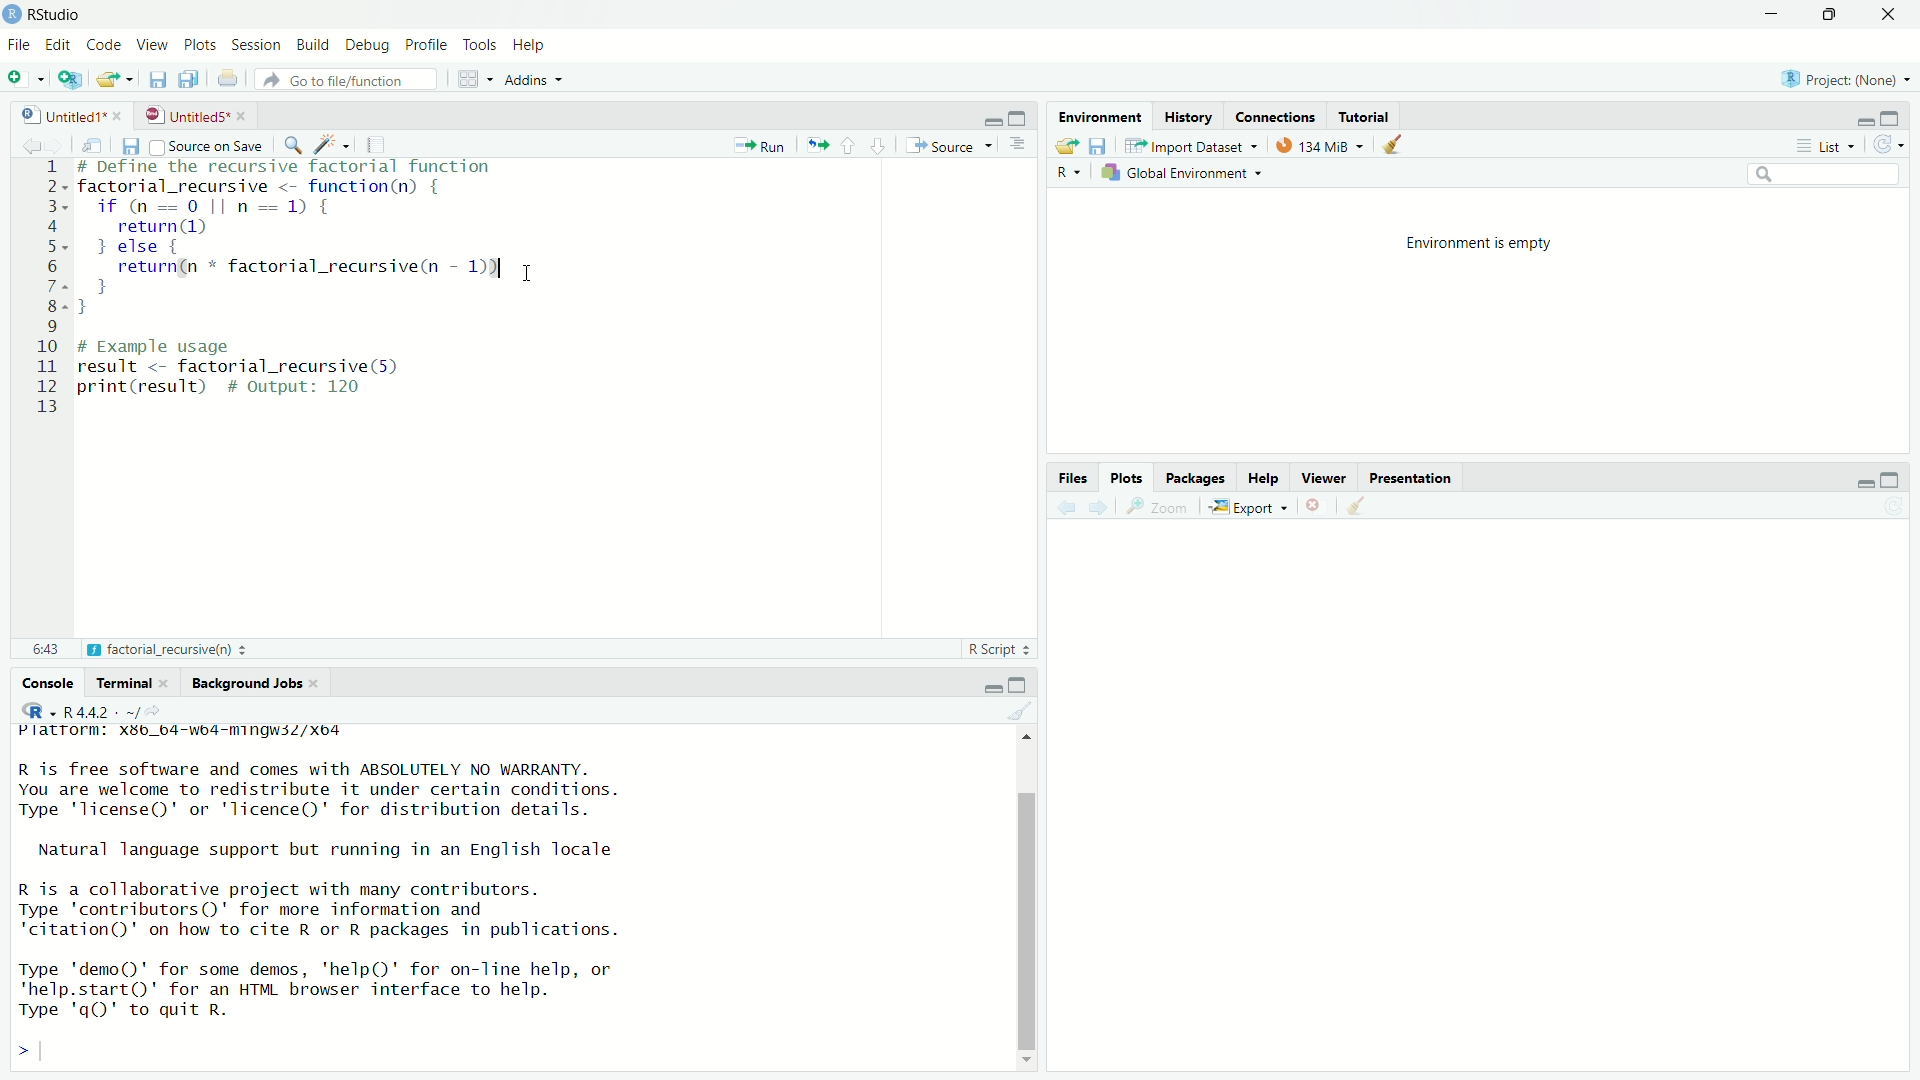 The height and width of the screenshot is (1080, 1920). What do you see at coordinates (1266, 476) in the screenshot?
I see `Help` at bounding box center [1266, 476].